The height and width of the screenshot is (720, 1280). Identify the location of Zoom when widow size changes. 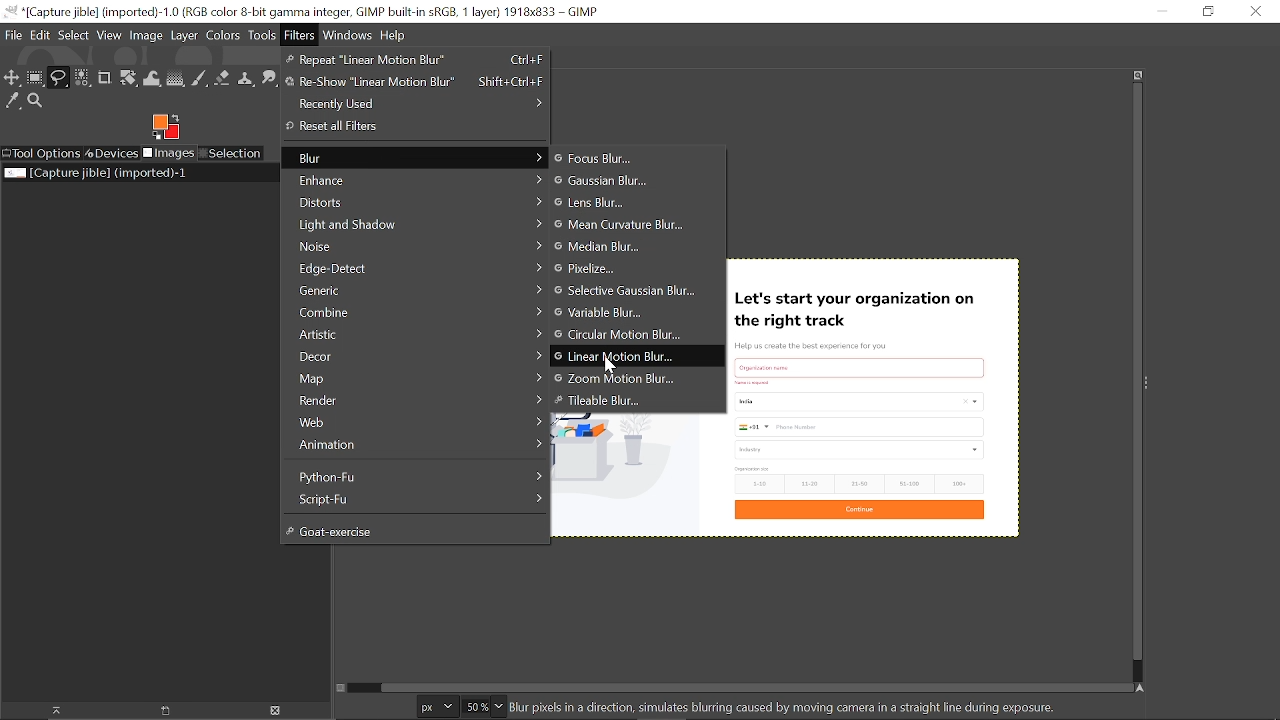
(1138, 75).